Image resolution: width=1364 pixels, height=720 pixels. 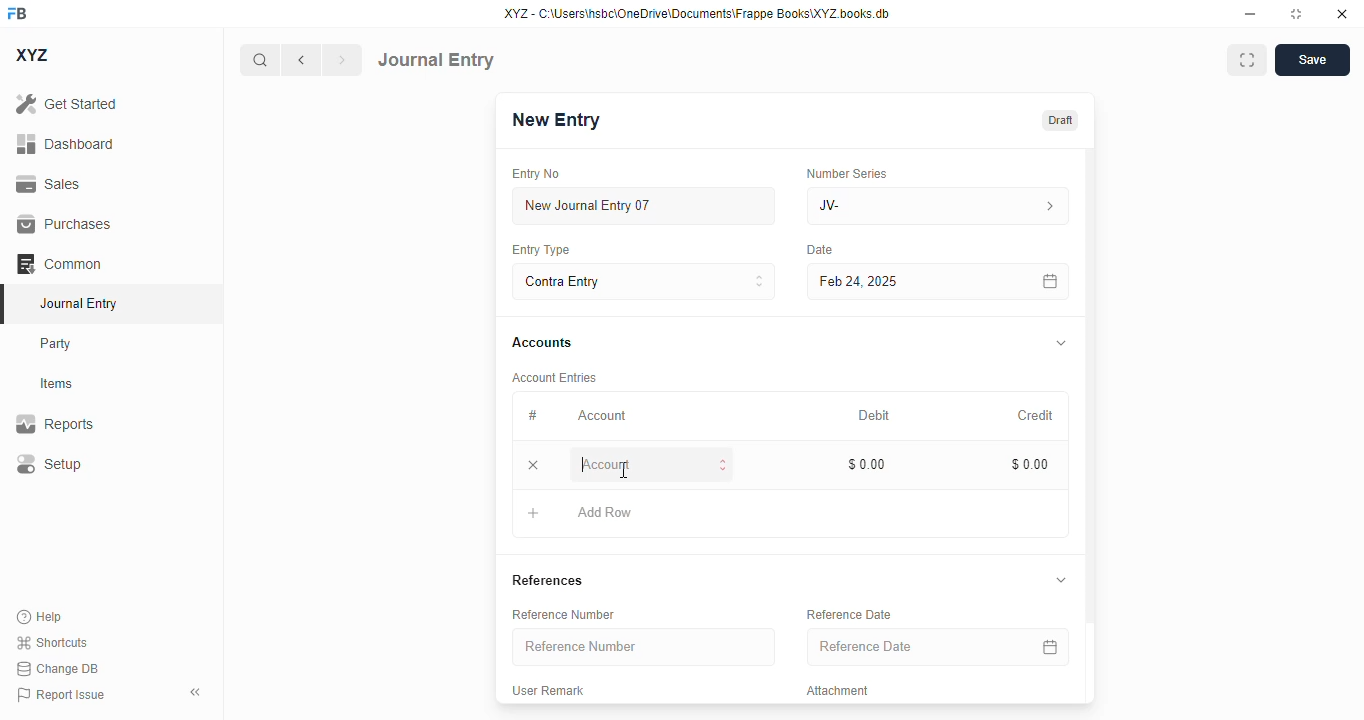 I want to click on journal entry, so click(x=436, y=60).